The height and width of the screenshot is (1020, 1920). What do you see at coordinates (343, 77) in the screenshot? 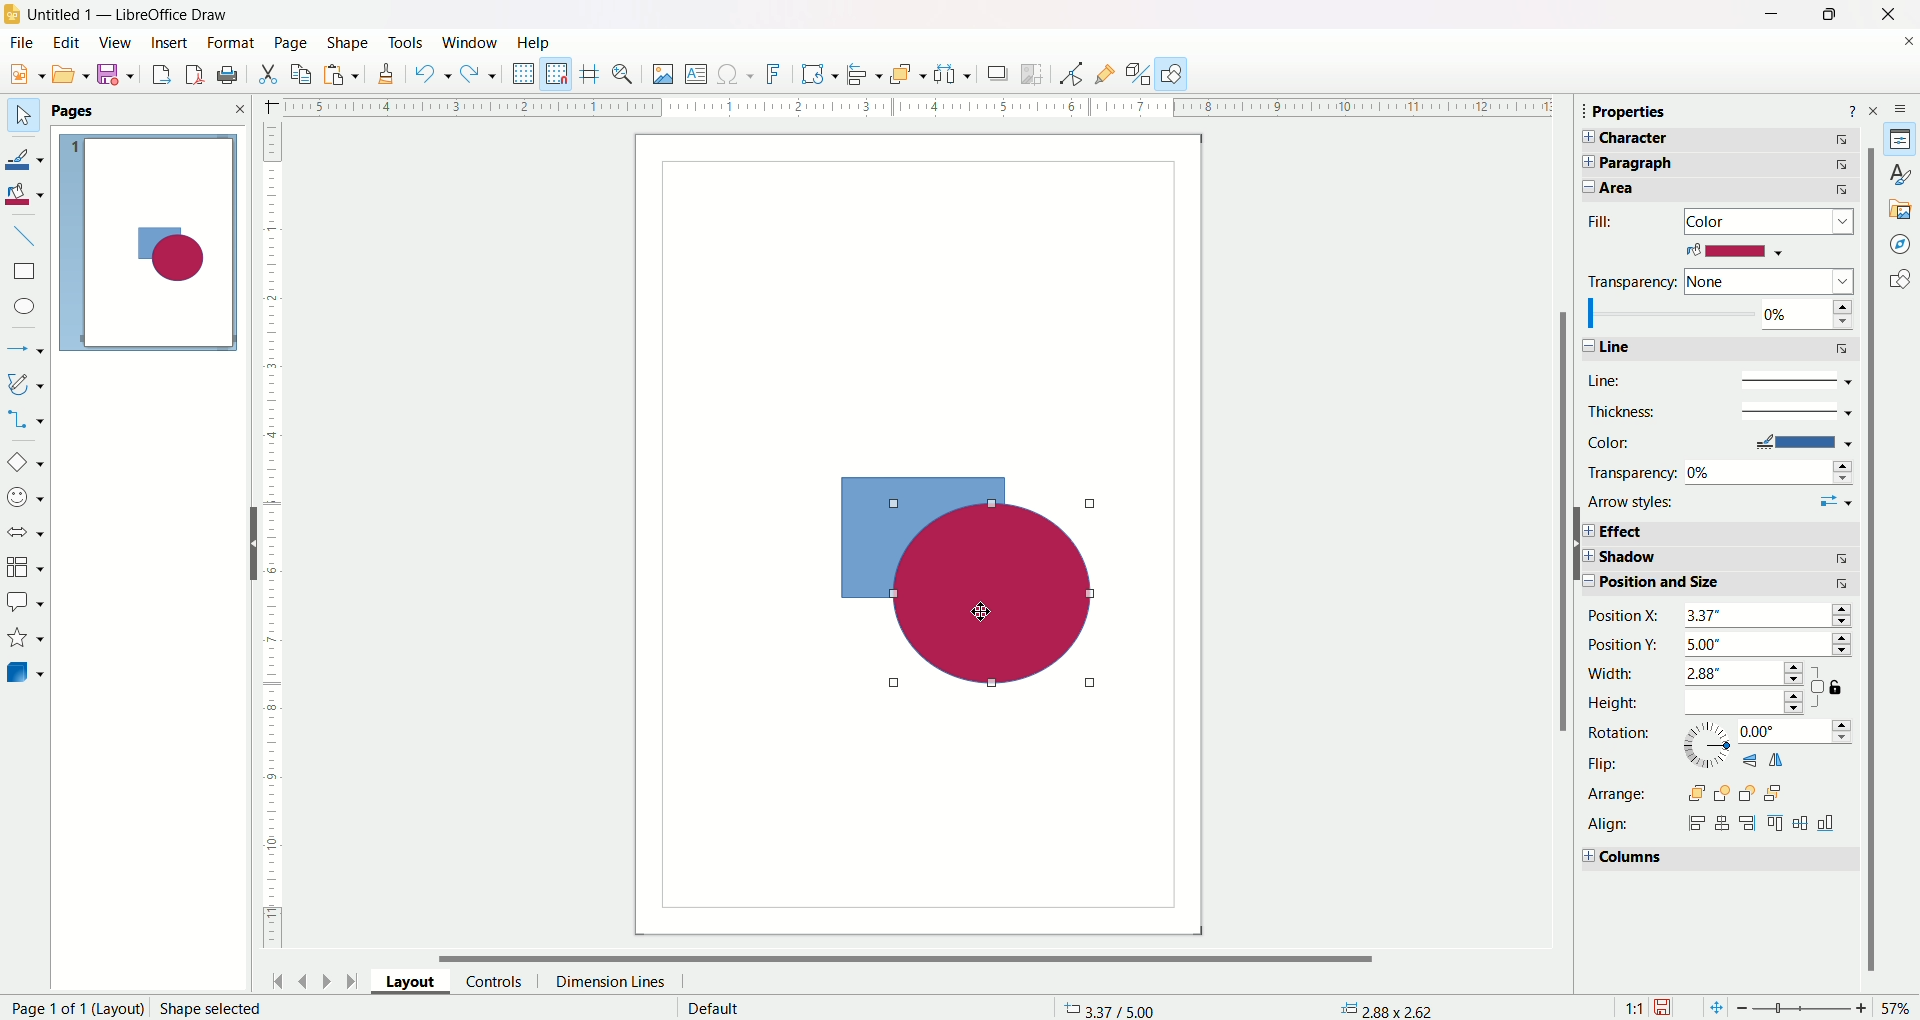
I see `paste` at bounding box center [343, 77].